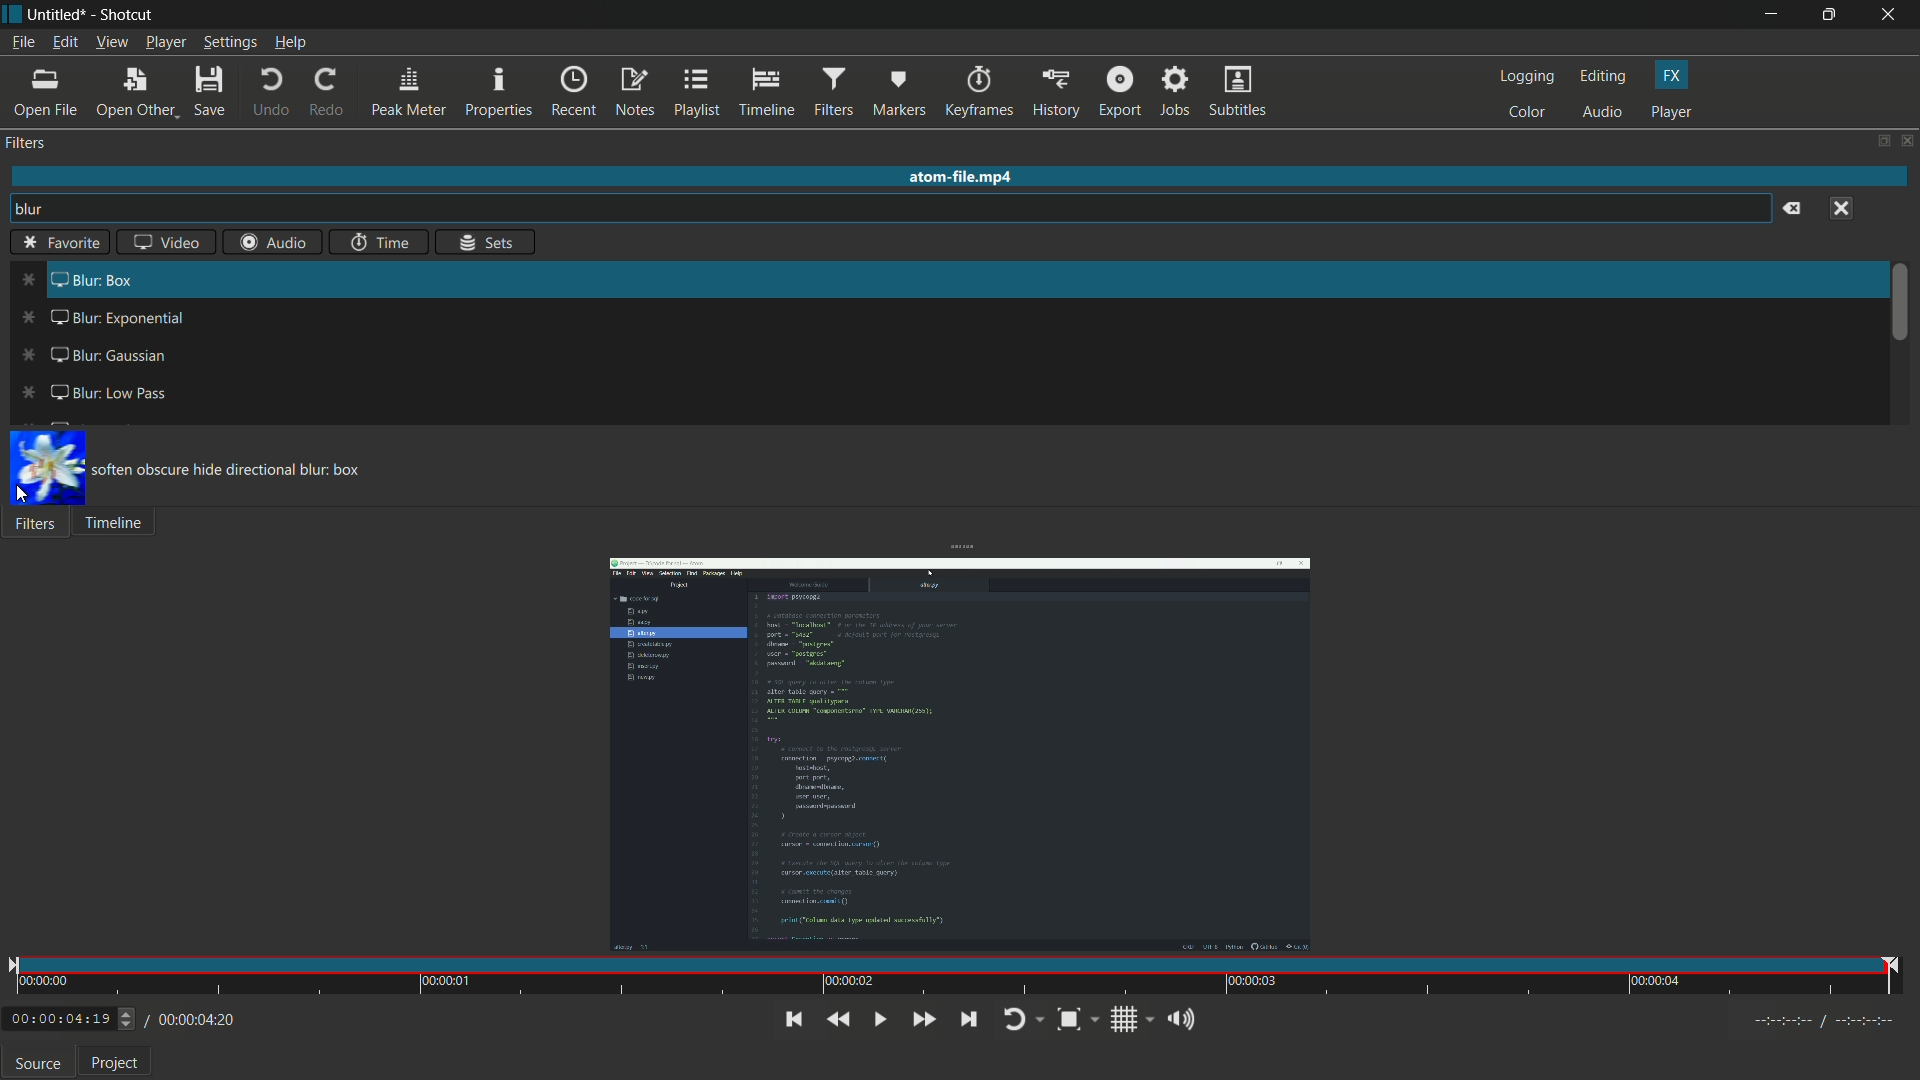 The width and height of the screenshot is (1920, 1080). Describe the element at coordinates (975, 1020) in the screenshot. I see `skip to the next point` at that location.